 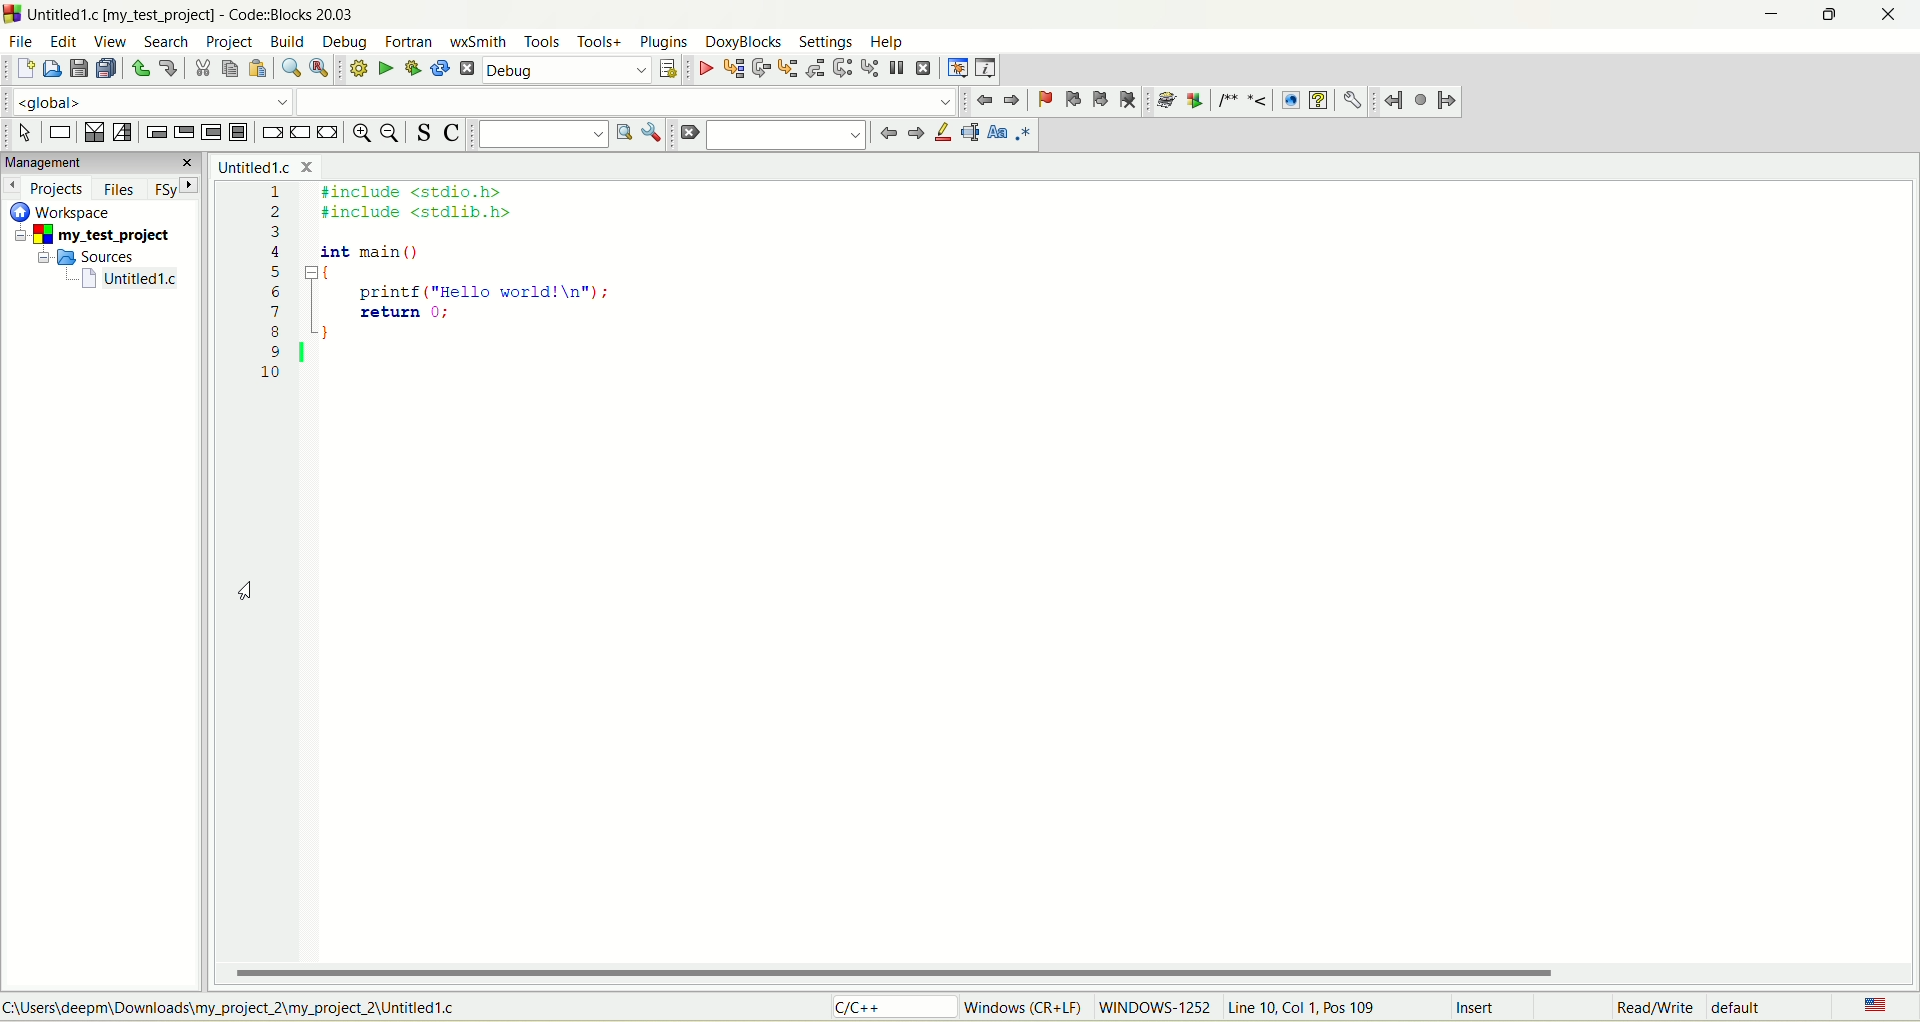 What do you see at coordinates (1419, 100) in the screenshot?
I see `last jump` at bounding box center [1419, 100].